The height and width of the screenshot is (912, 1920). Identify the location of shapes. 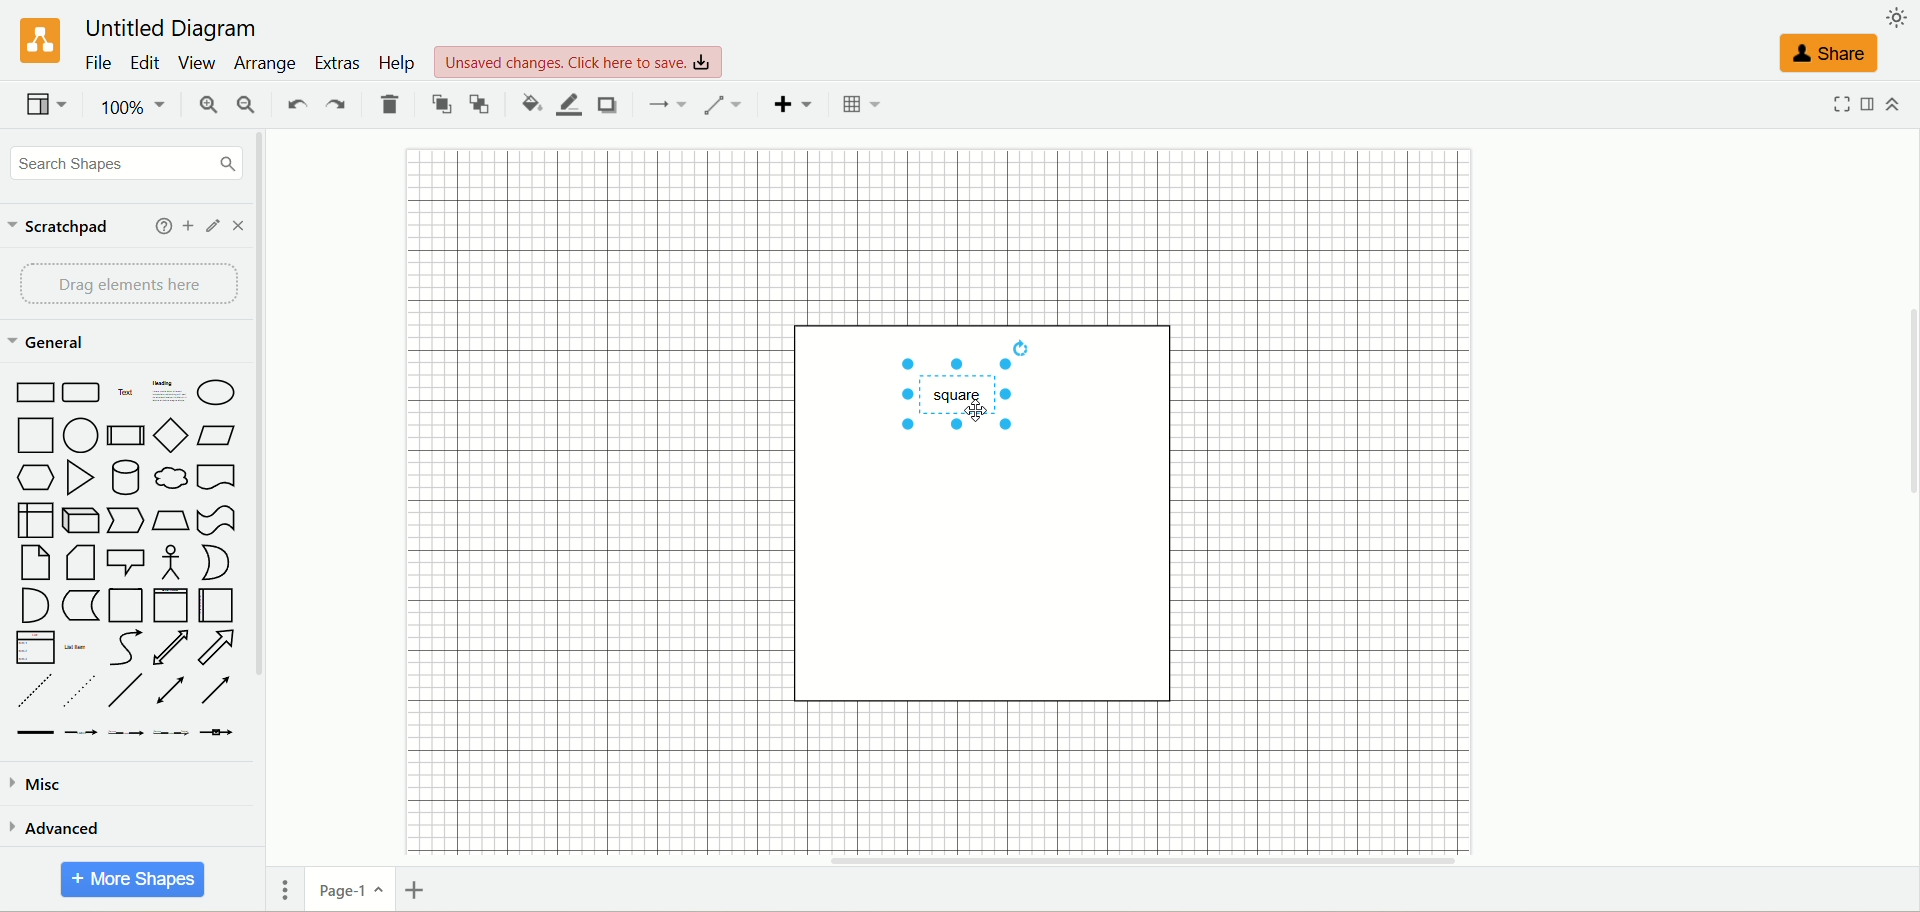
(125, 556).